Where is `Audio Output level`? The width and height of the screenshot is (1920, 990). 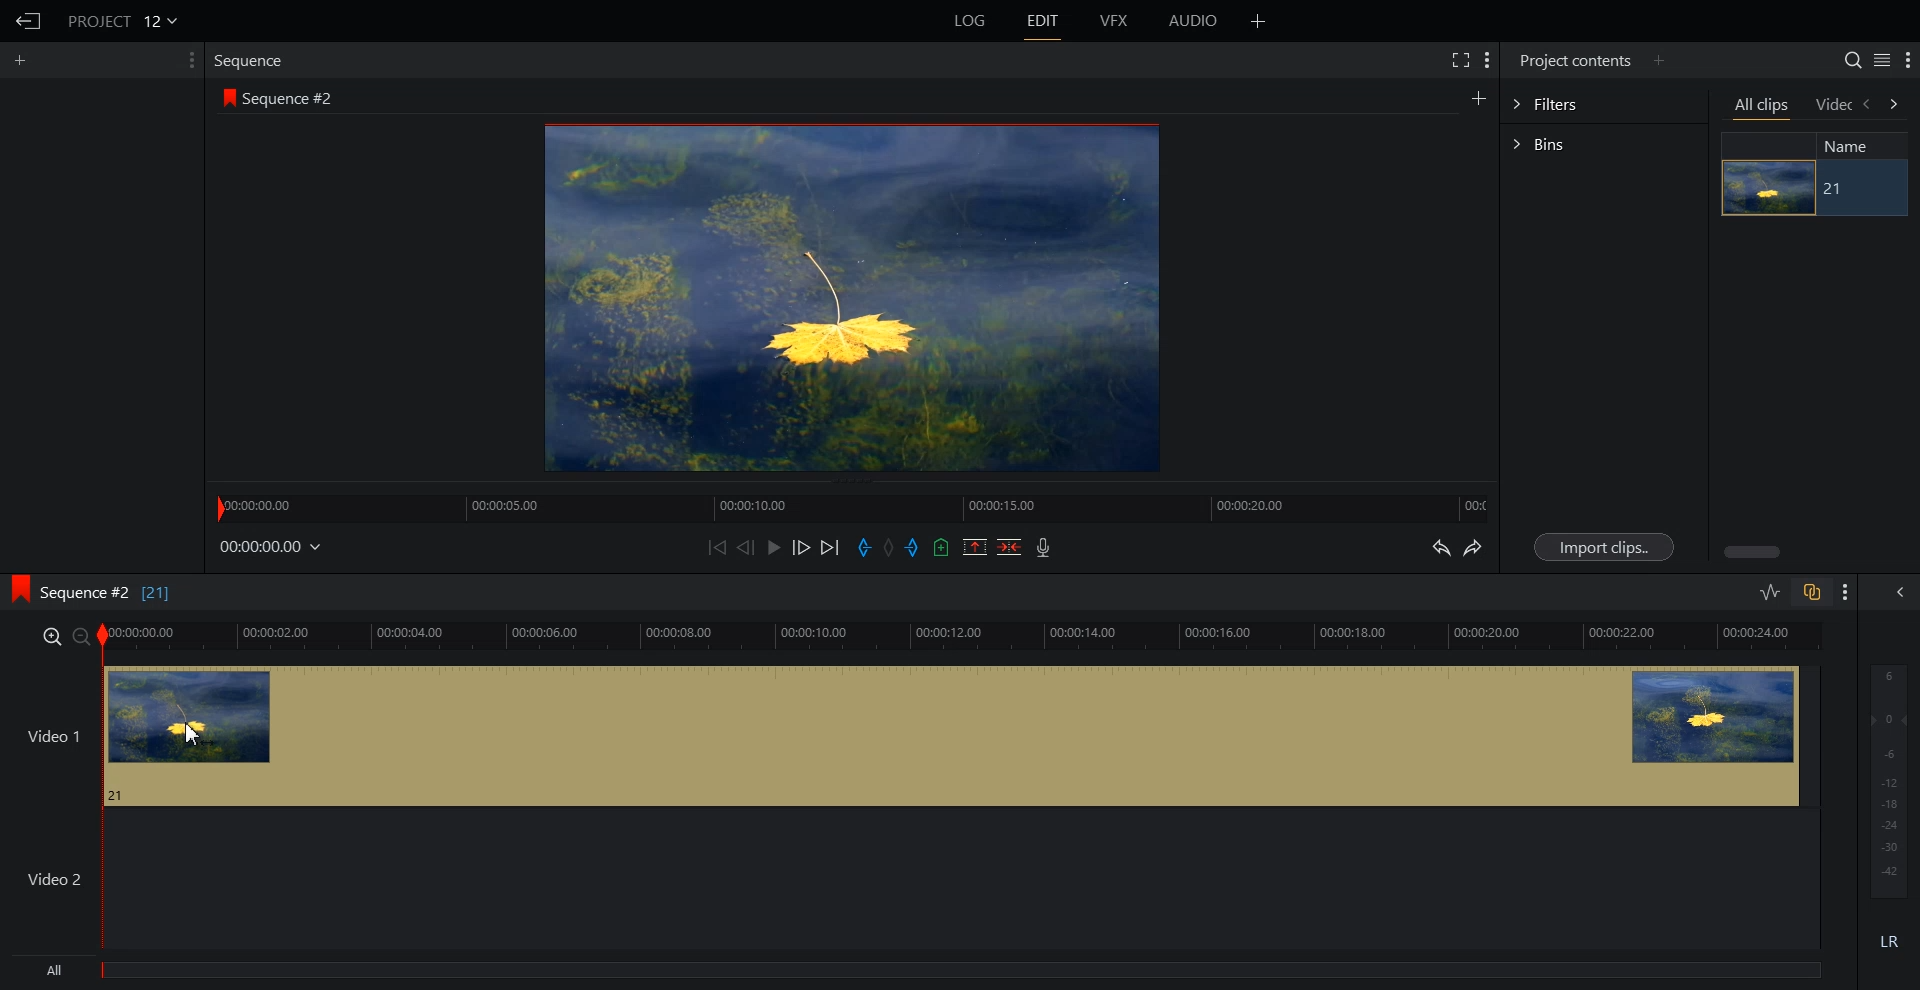 Audio Output level is located at coordinates (1886, 780).